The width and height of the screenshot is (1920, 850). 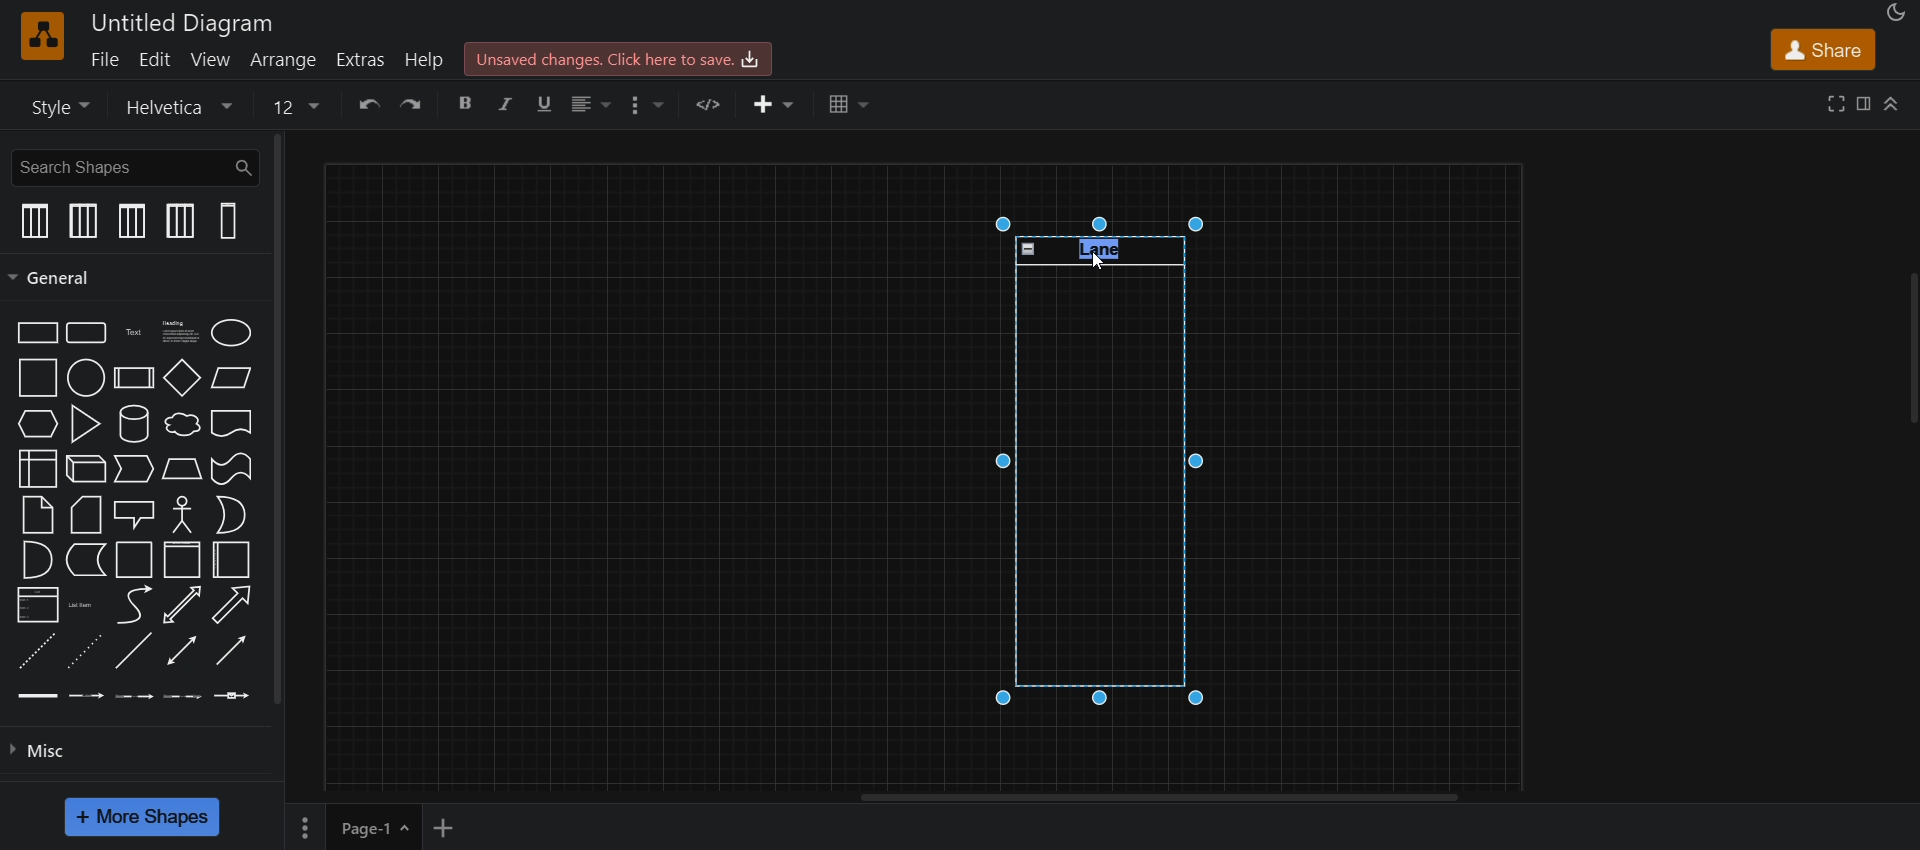 I want to click on add new page, so click(x=457, y=826).